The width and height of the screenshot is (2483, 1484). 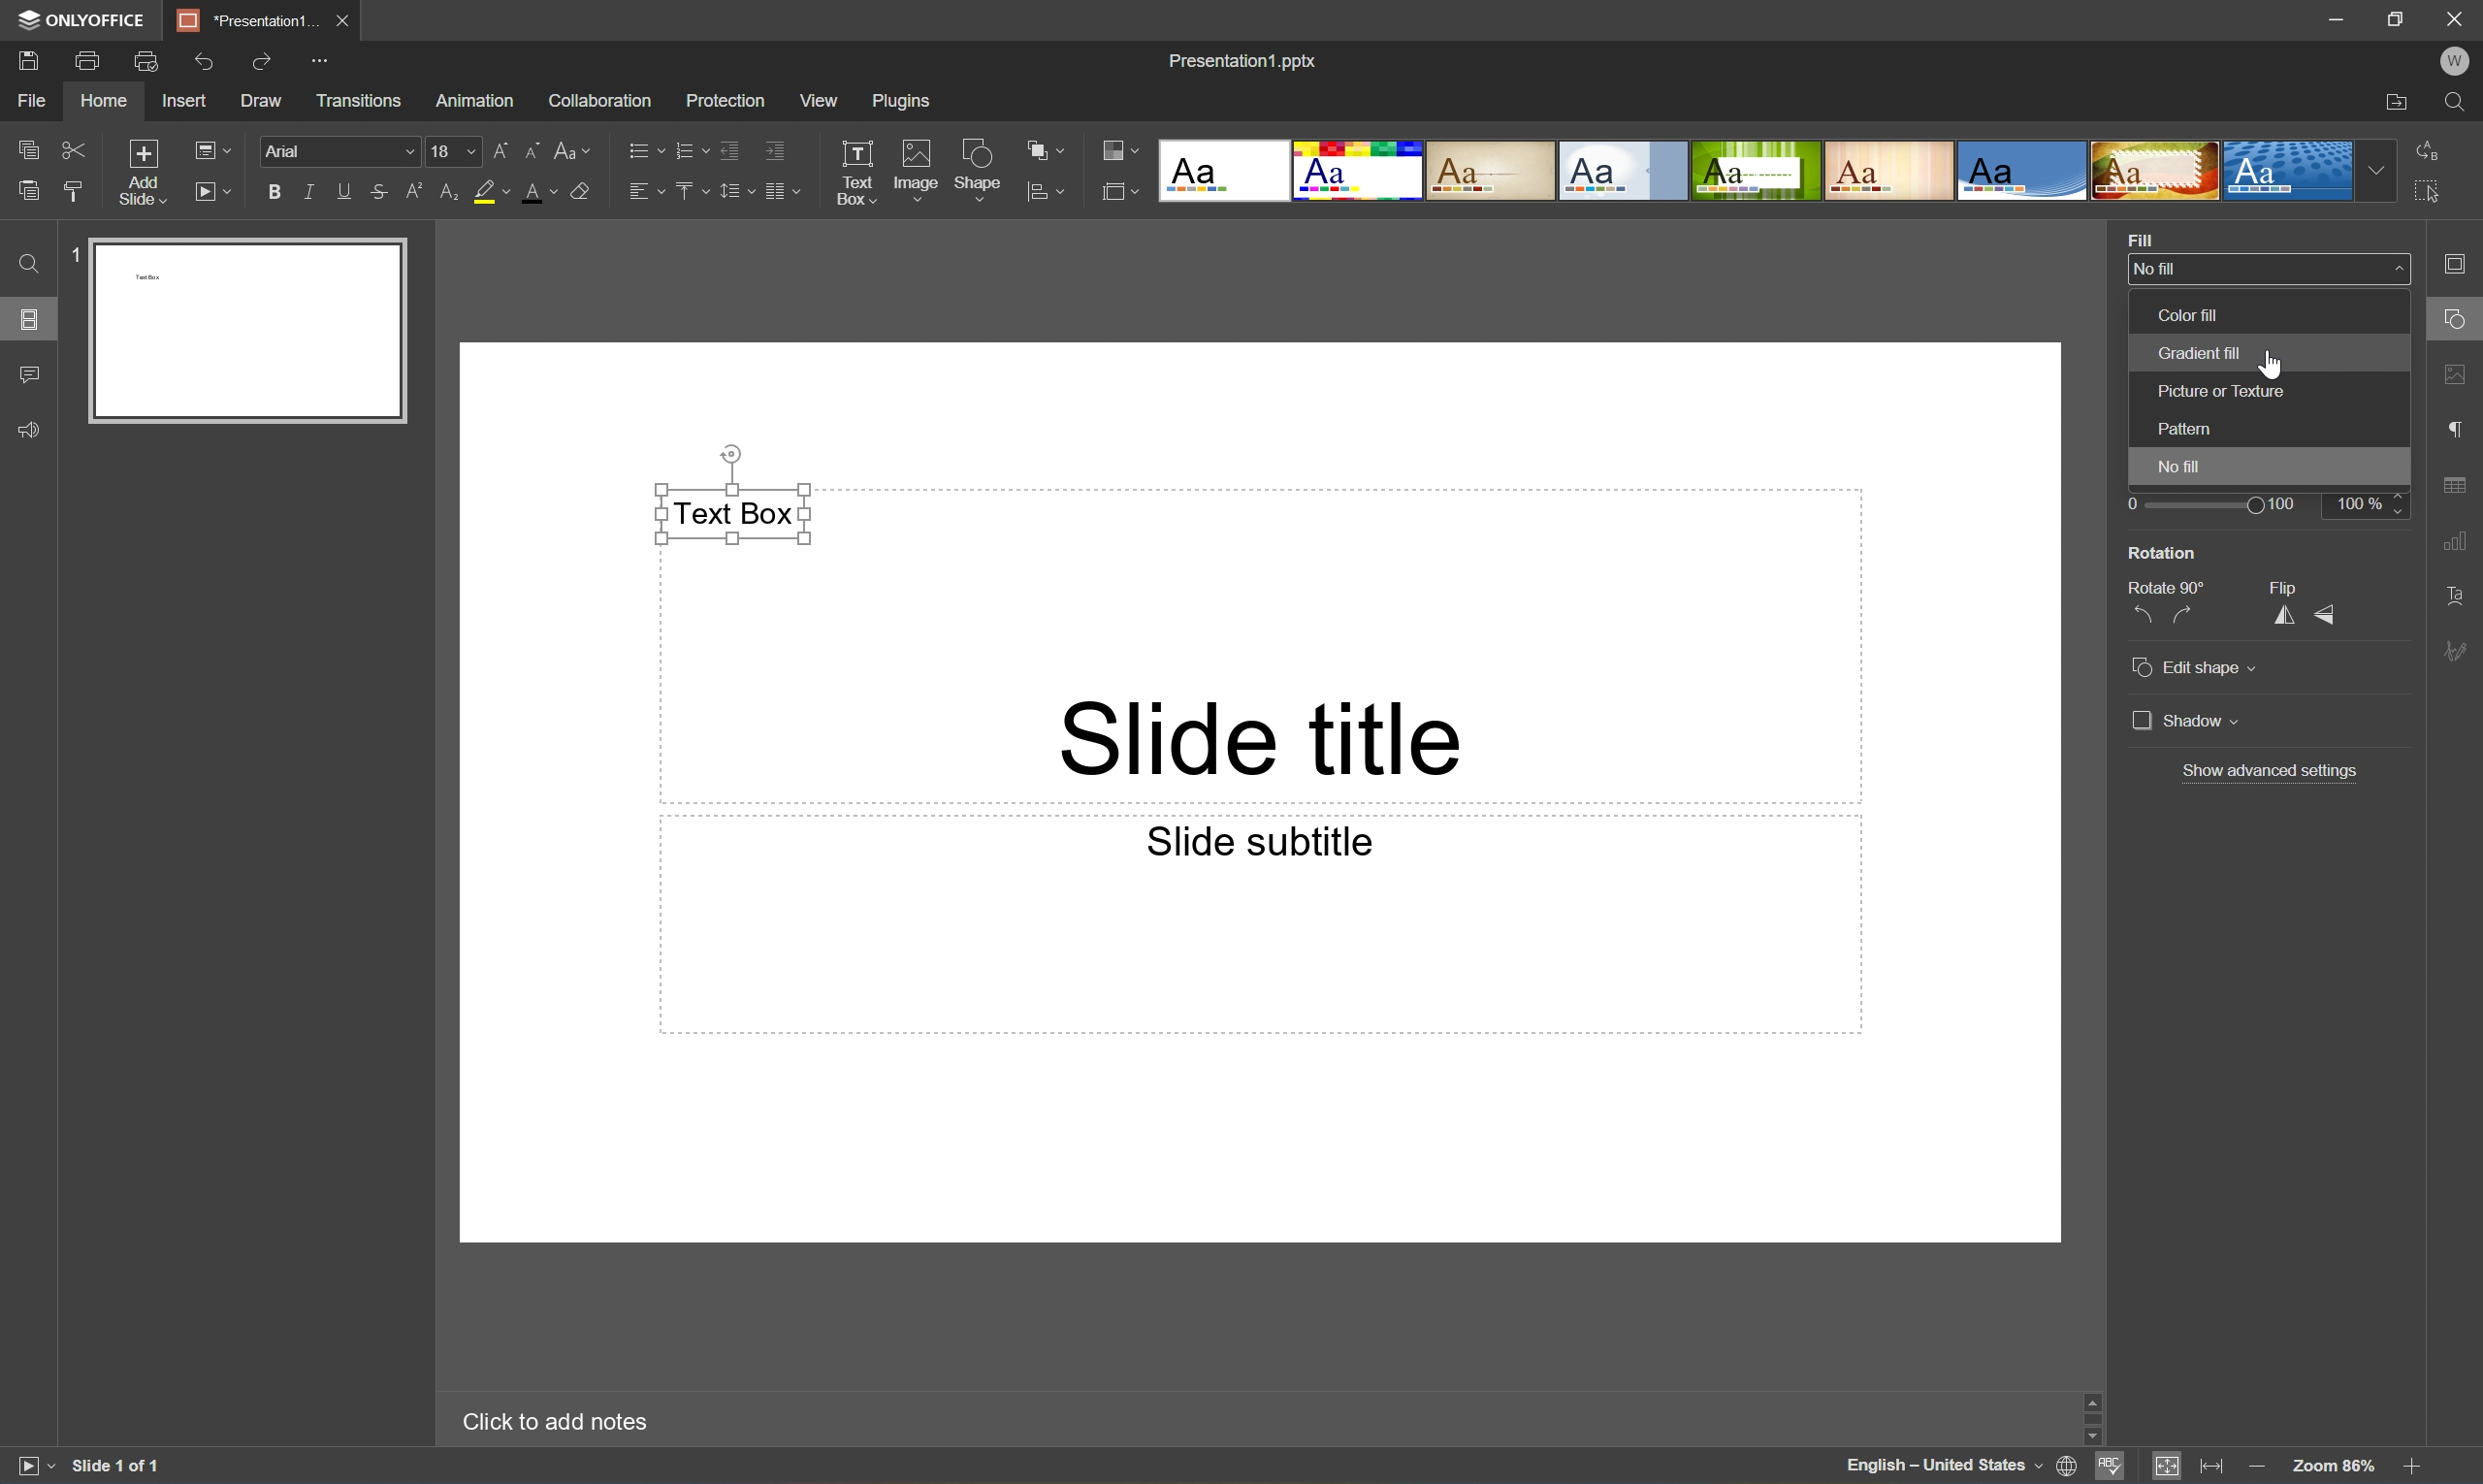 What do you see at coordinates (1246, 63) in the screenshot?
I see `Presentation1.pptx` at bounding box center [1246, 63].